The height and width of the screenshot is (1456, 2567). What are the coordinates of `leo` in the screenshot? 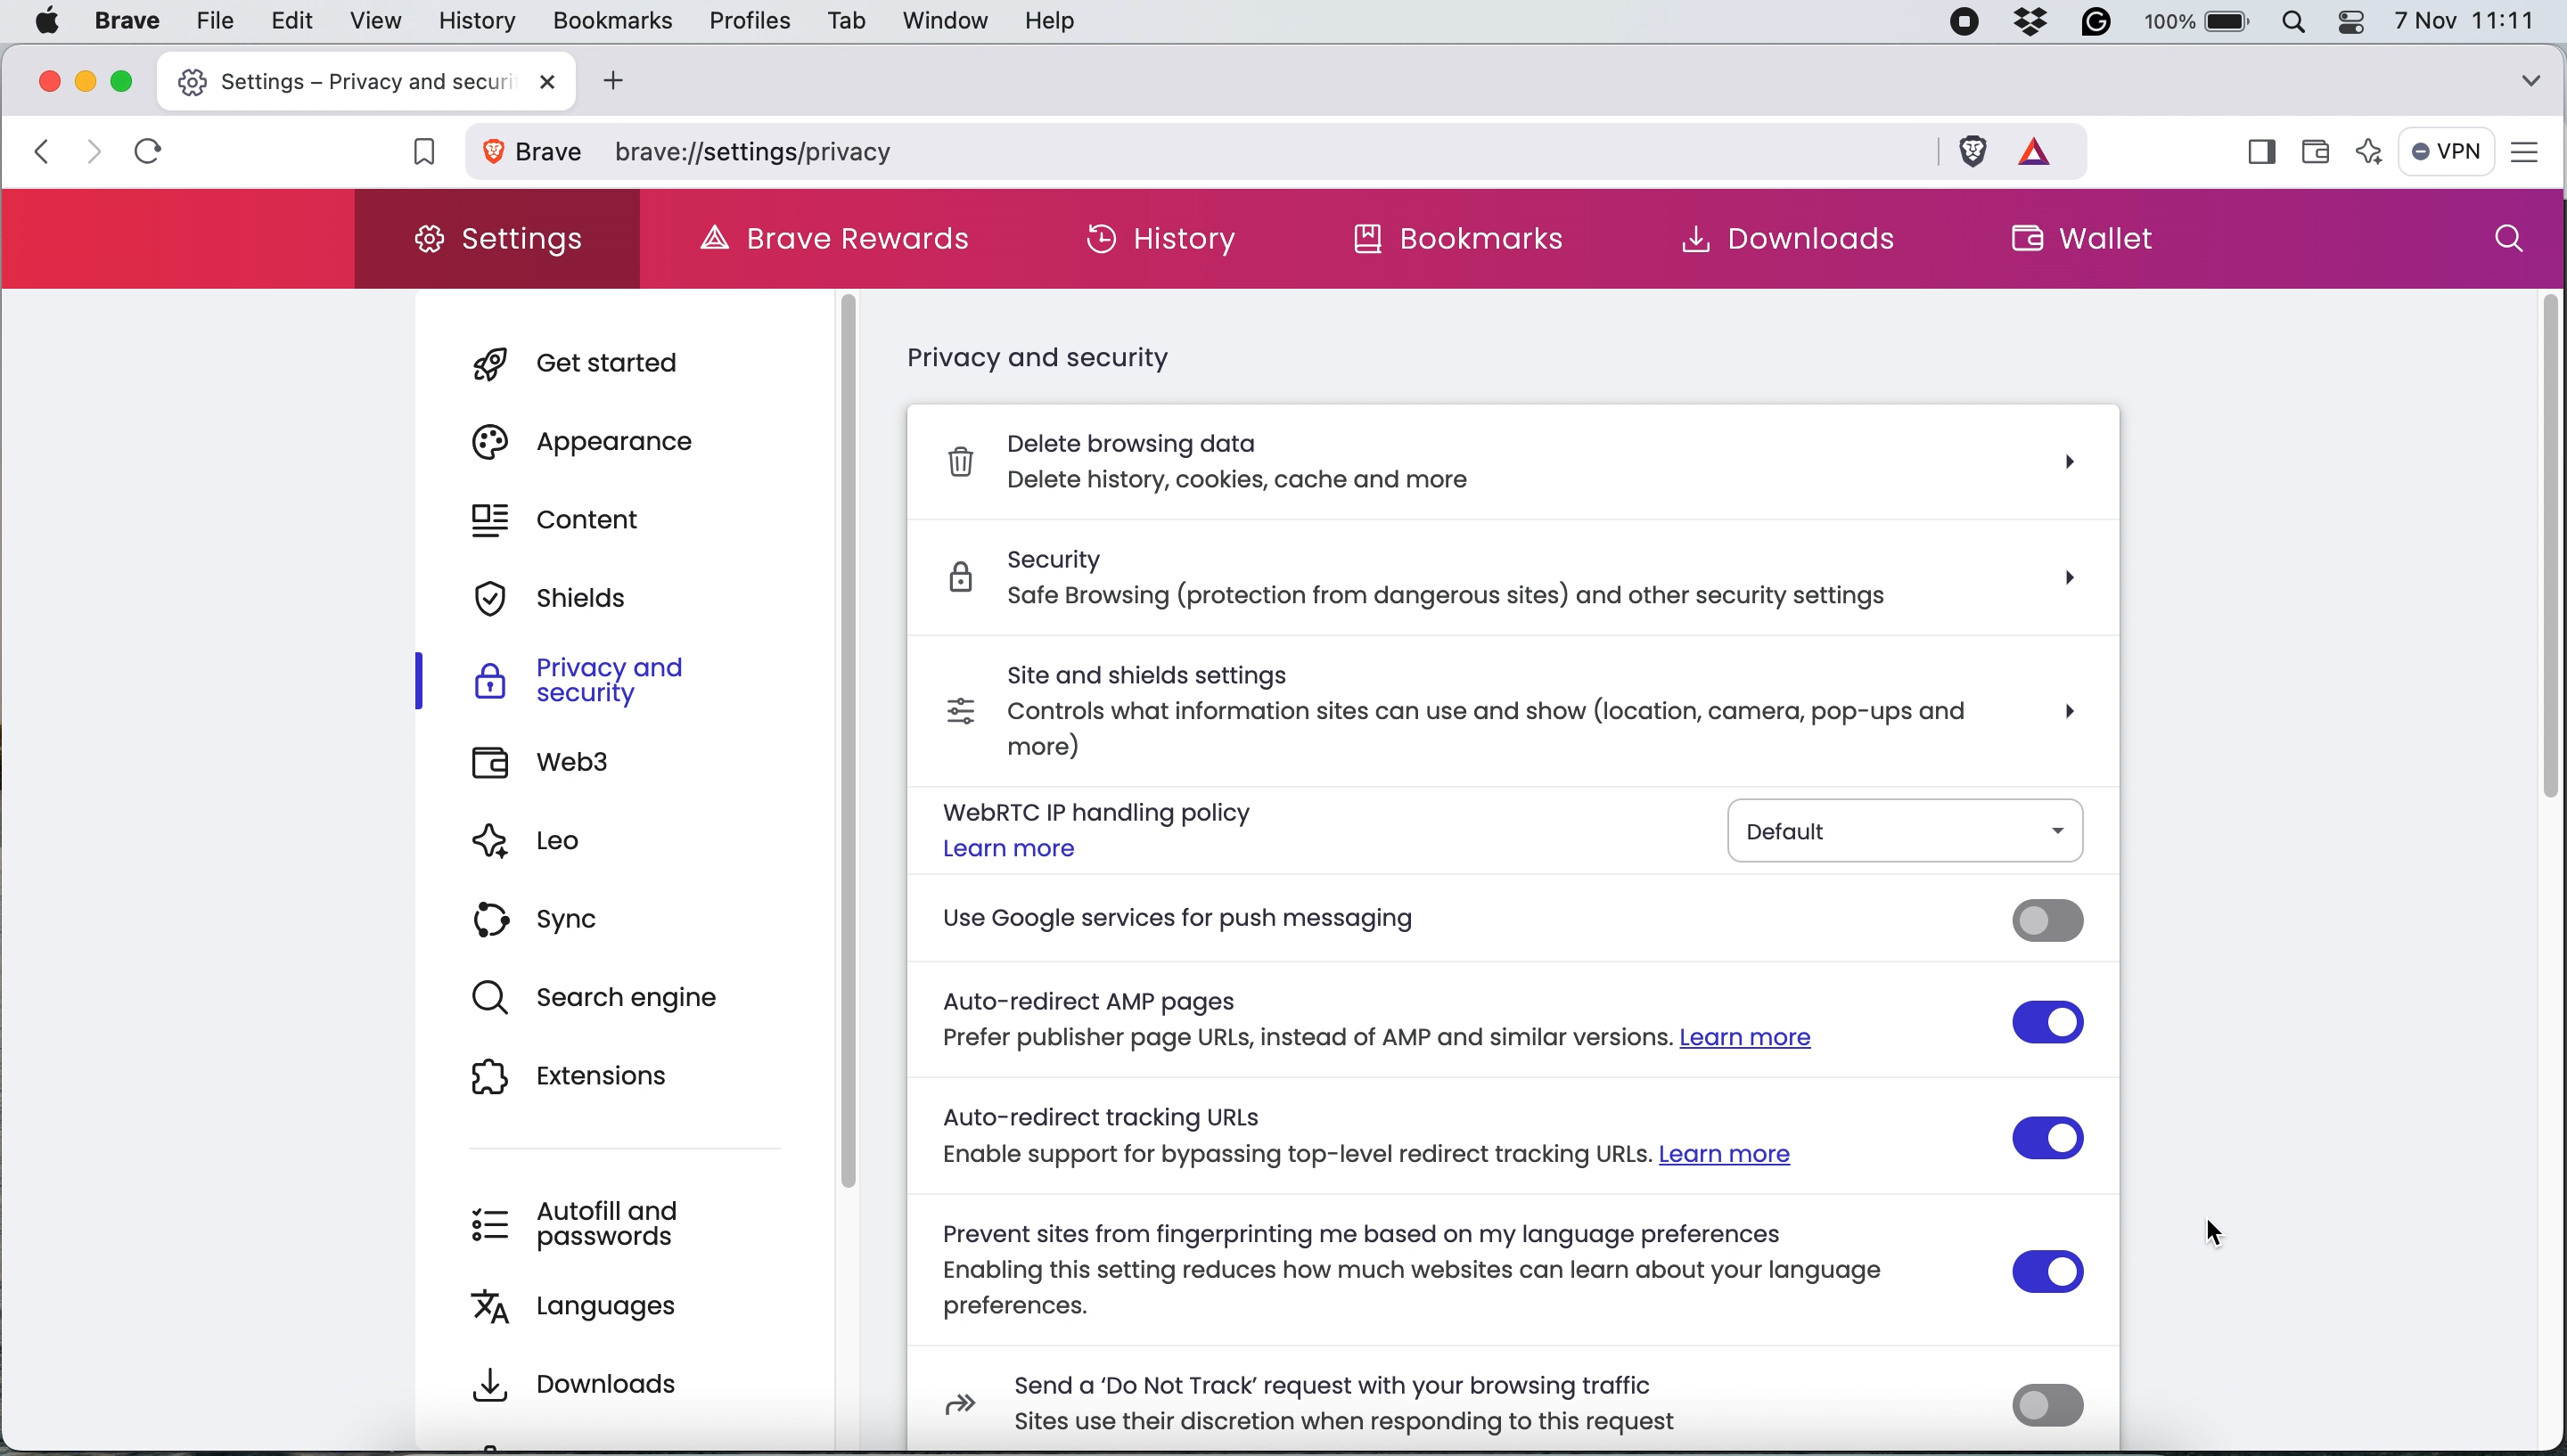 It's located at (561, 847).